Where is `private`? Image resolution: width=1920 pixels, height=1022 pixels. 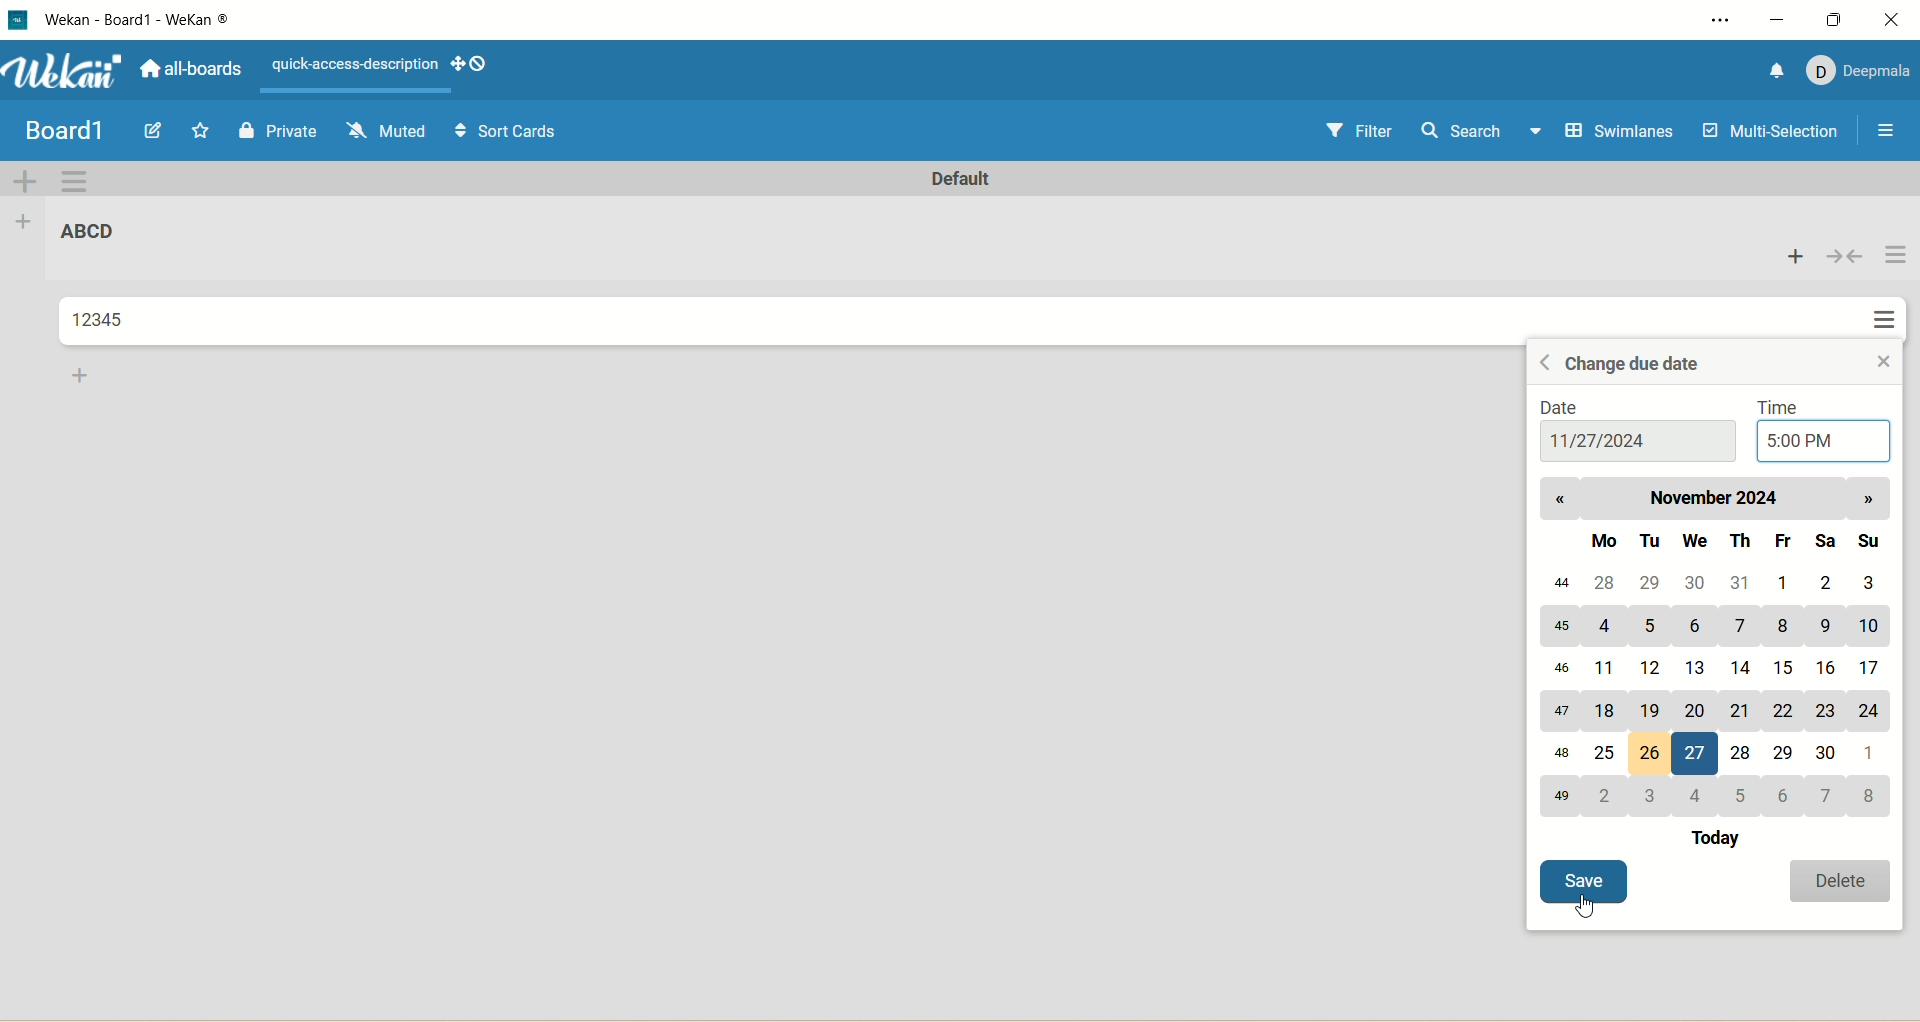
private is located at coordinates (275, 134).